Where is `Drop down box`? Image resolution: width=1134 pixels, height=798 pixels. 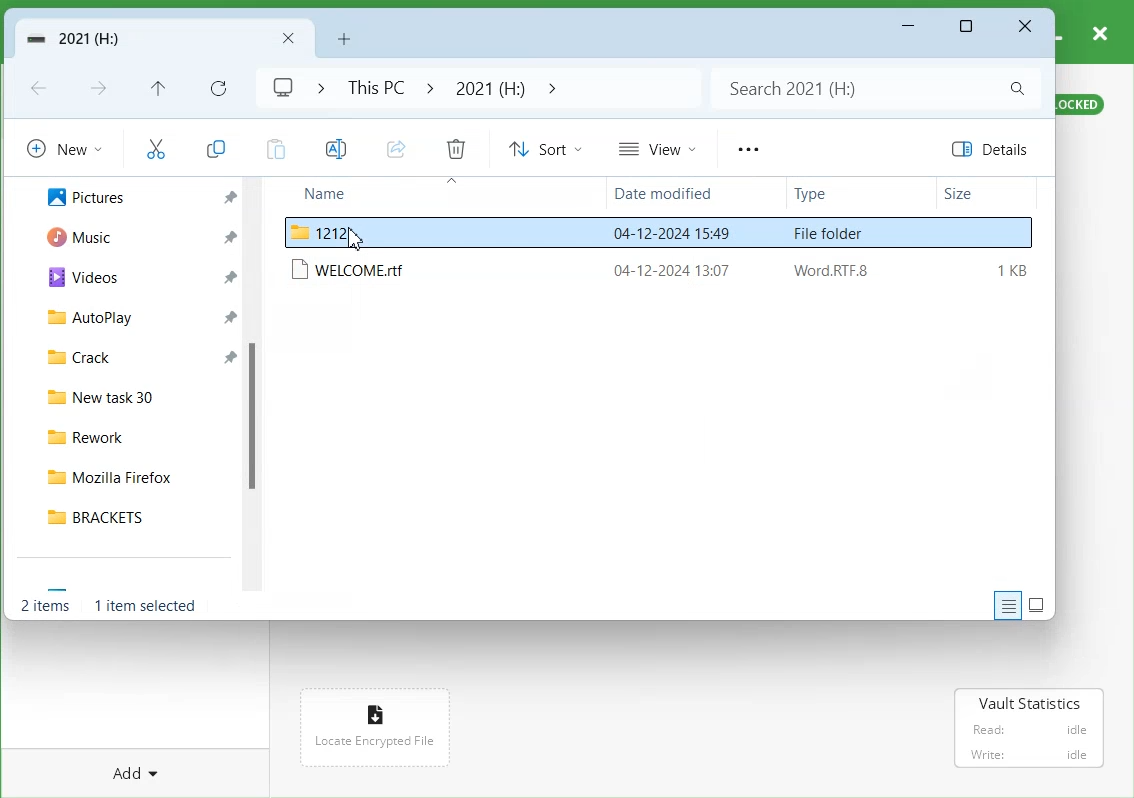
Drop down box is located at coordinates (315, 87).